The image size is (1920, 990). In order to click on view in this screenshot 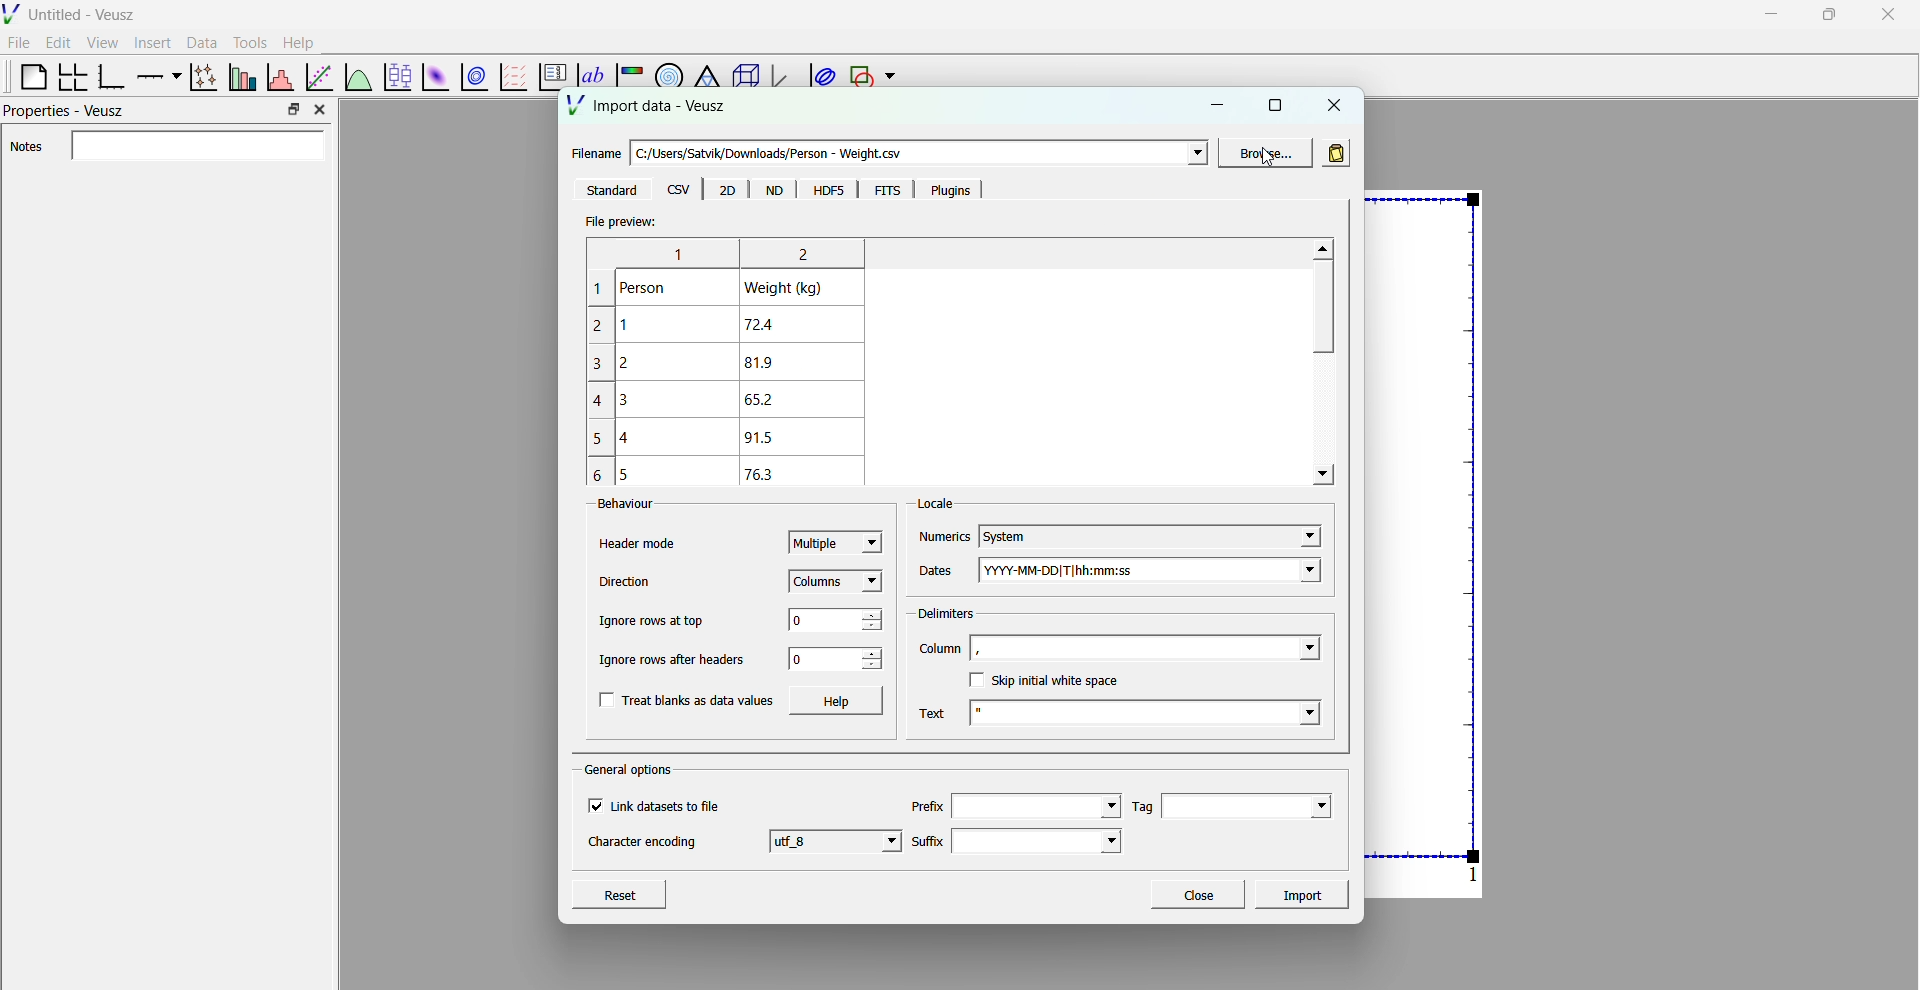, I will do `click(102, 45)`.